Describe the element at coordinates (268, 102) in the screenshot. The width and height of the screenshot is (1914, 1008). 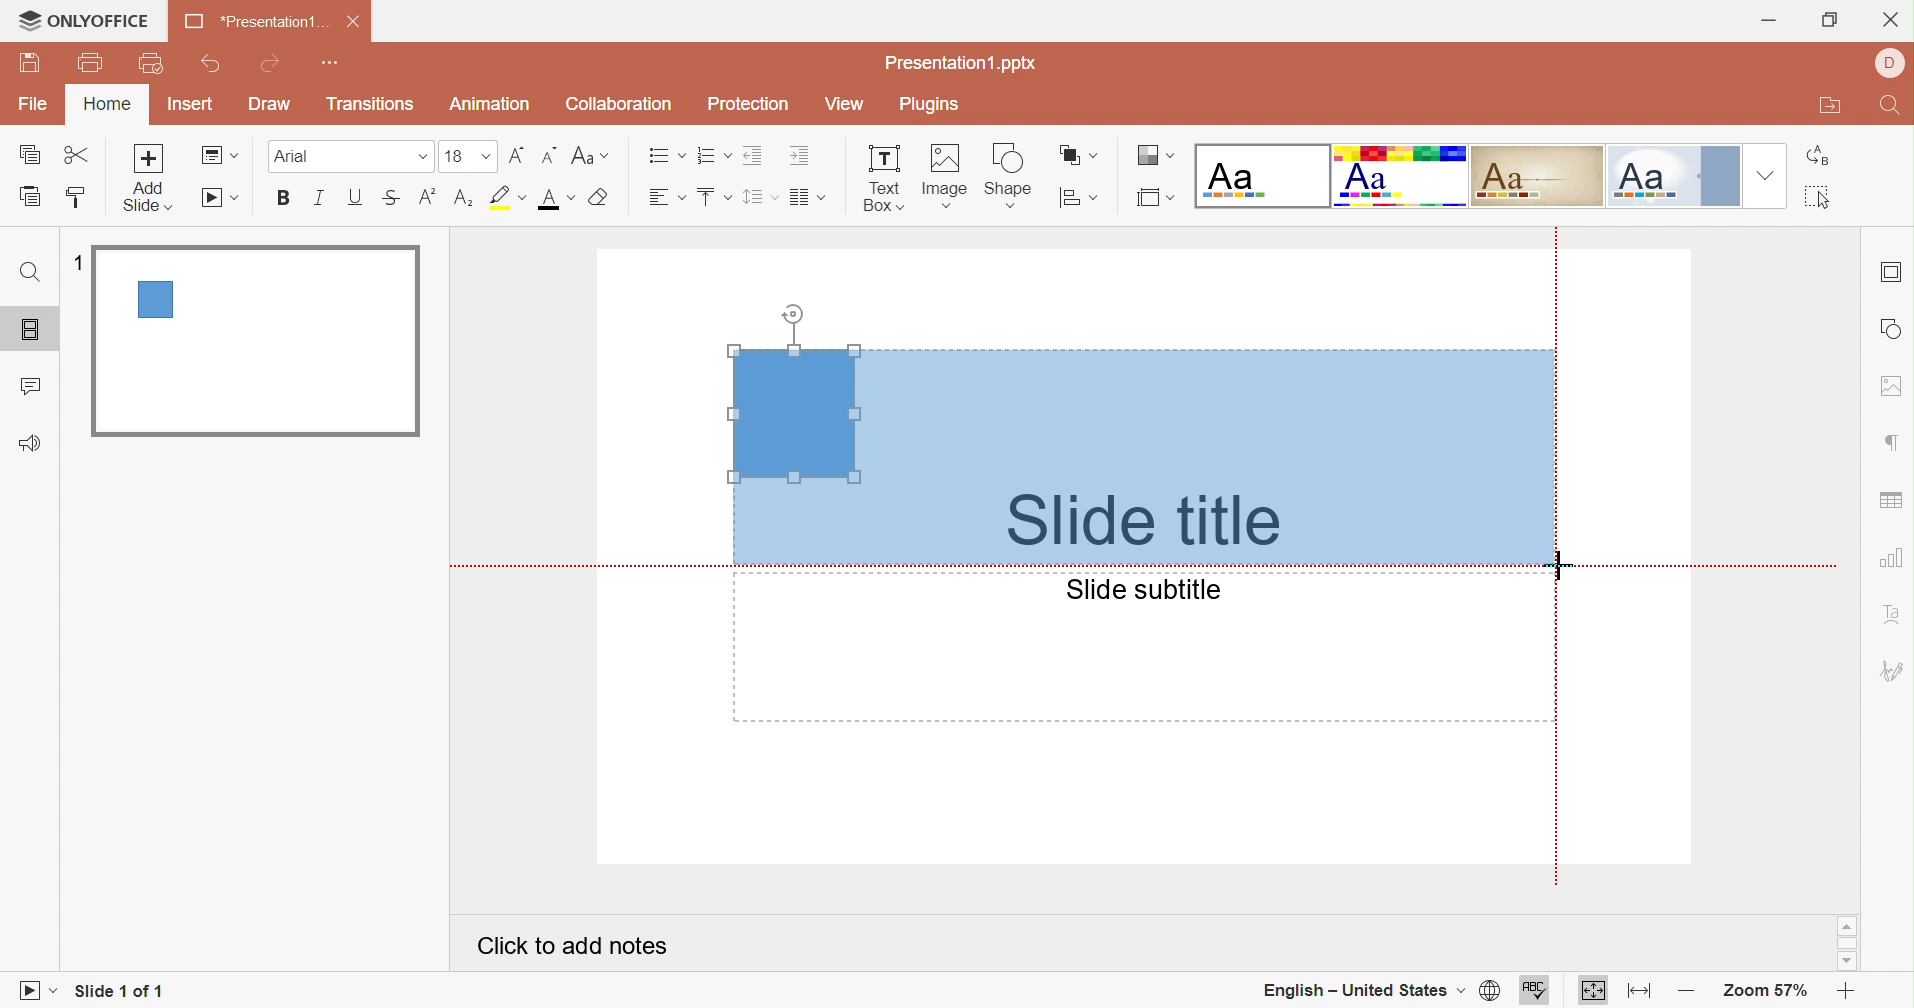
I see `Draw` at that location.